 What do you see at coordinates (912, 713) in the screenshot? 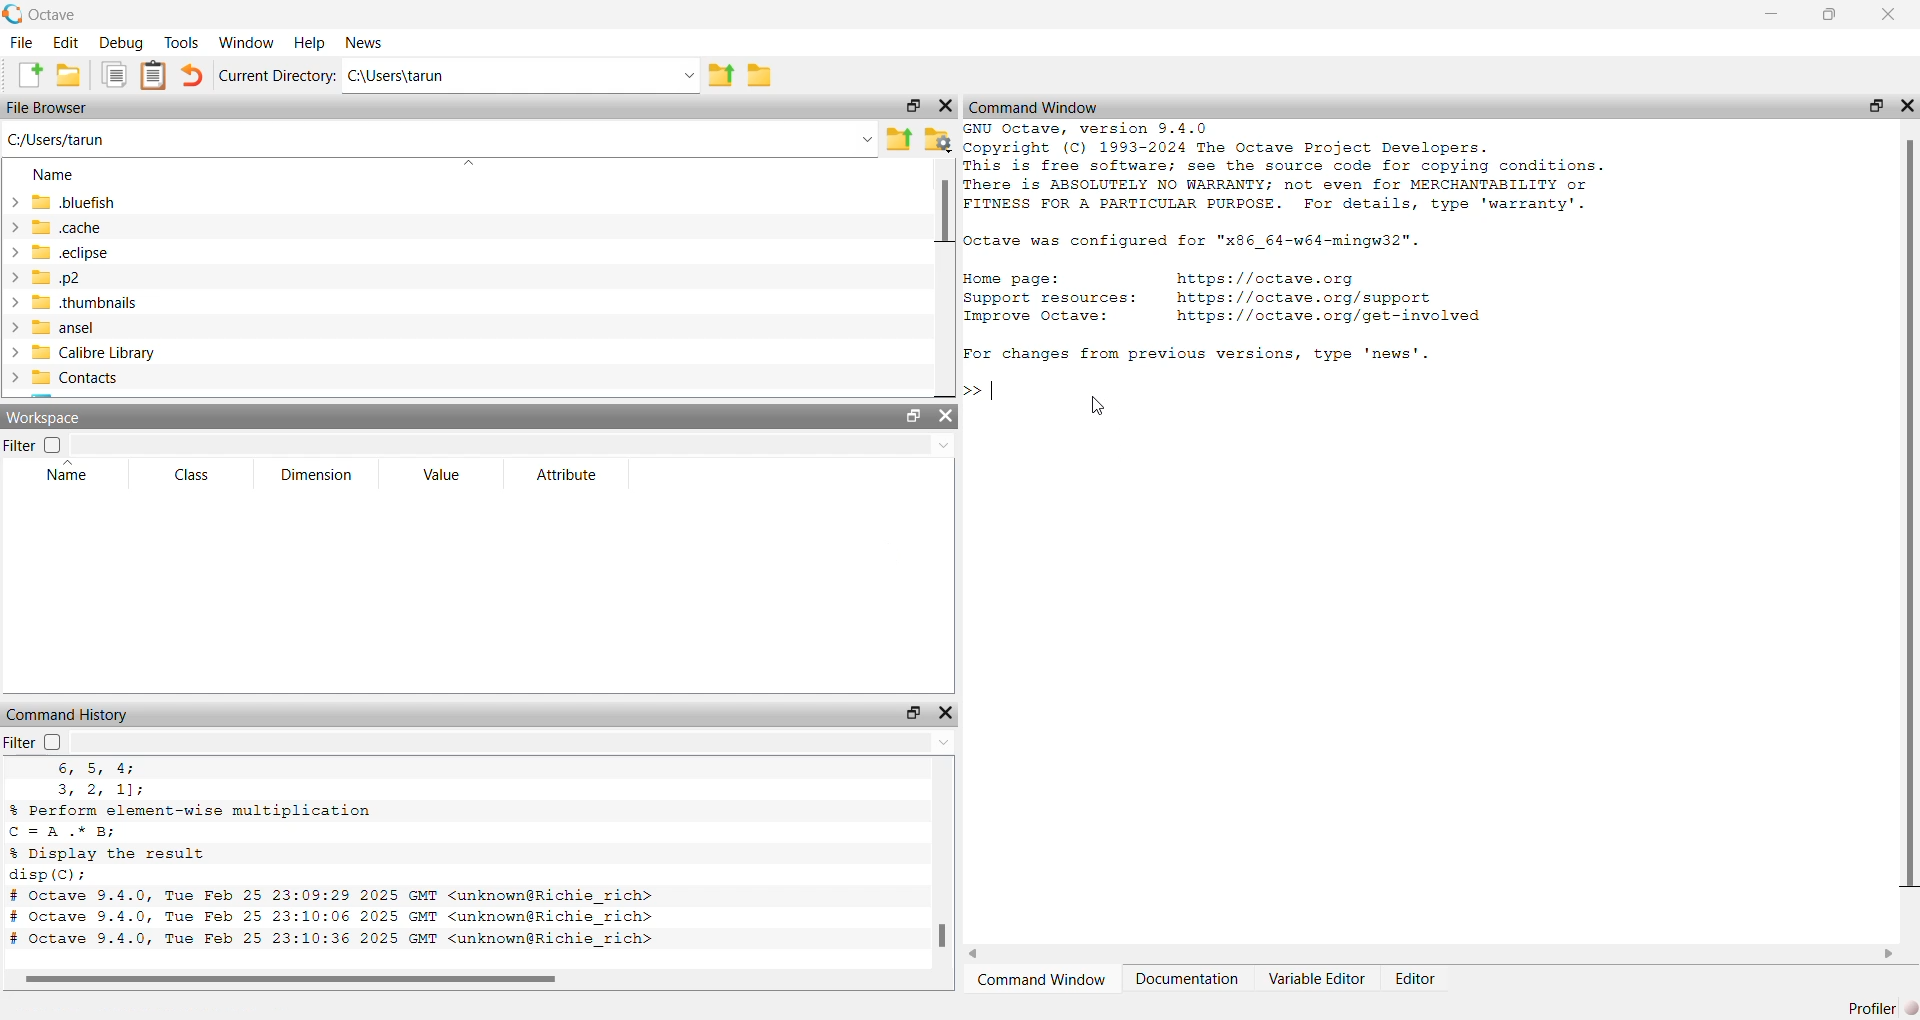
I see `Restore Down` at bounding box center [912, 713].